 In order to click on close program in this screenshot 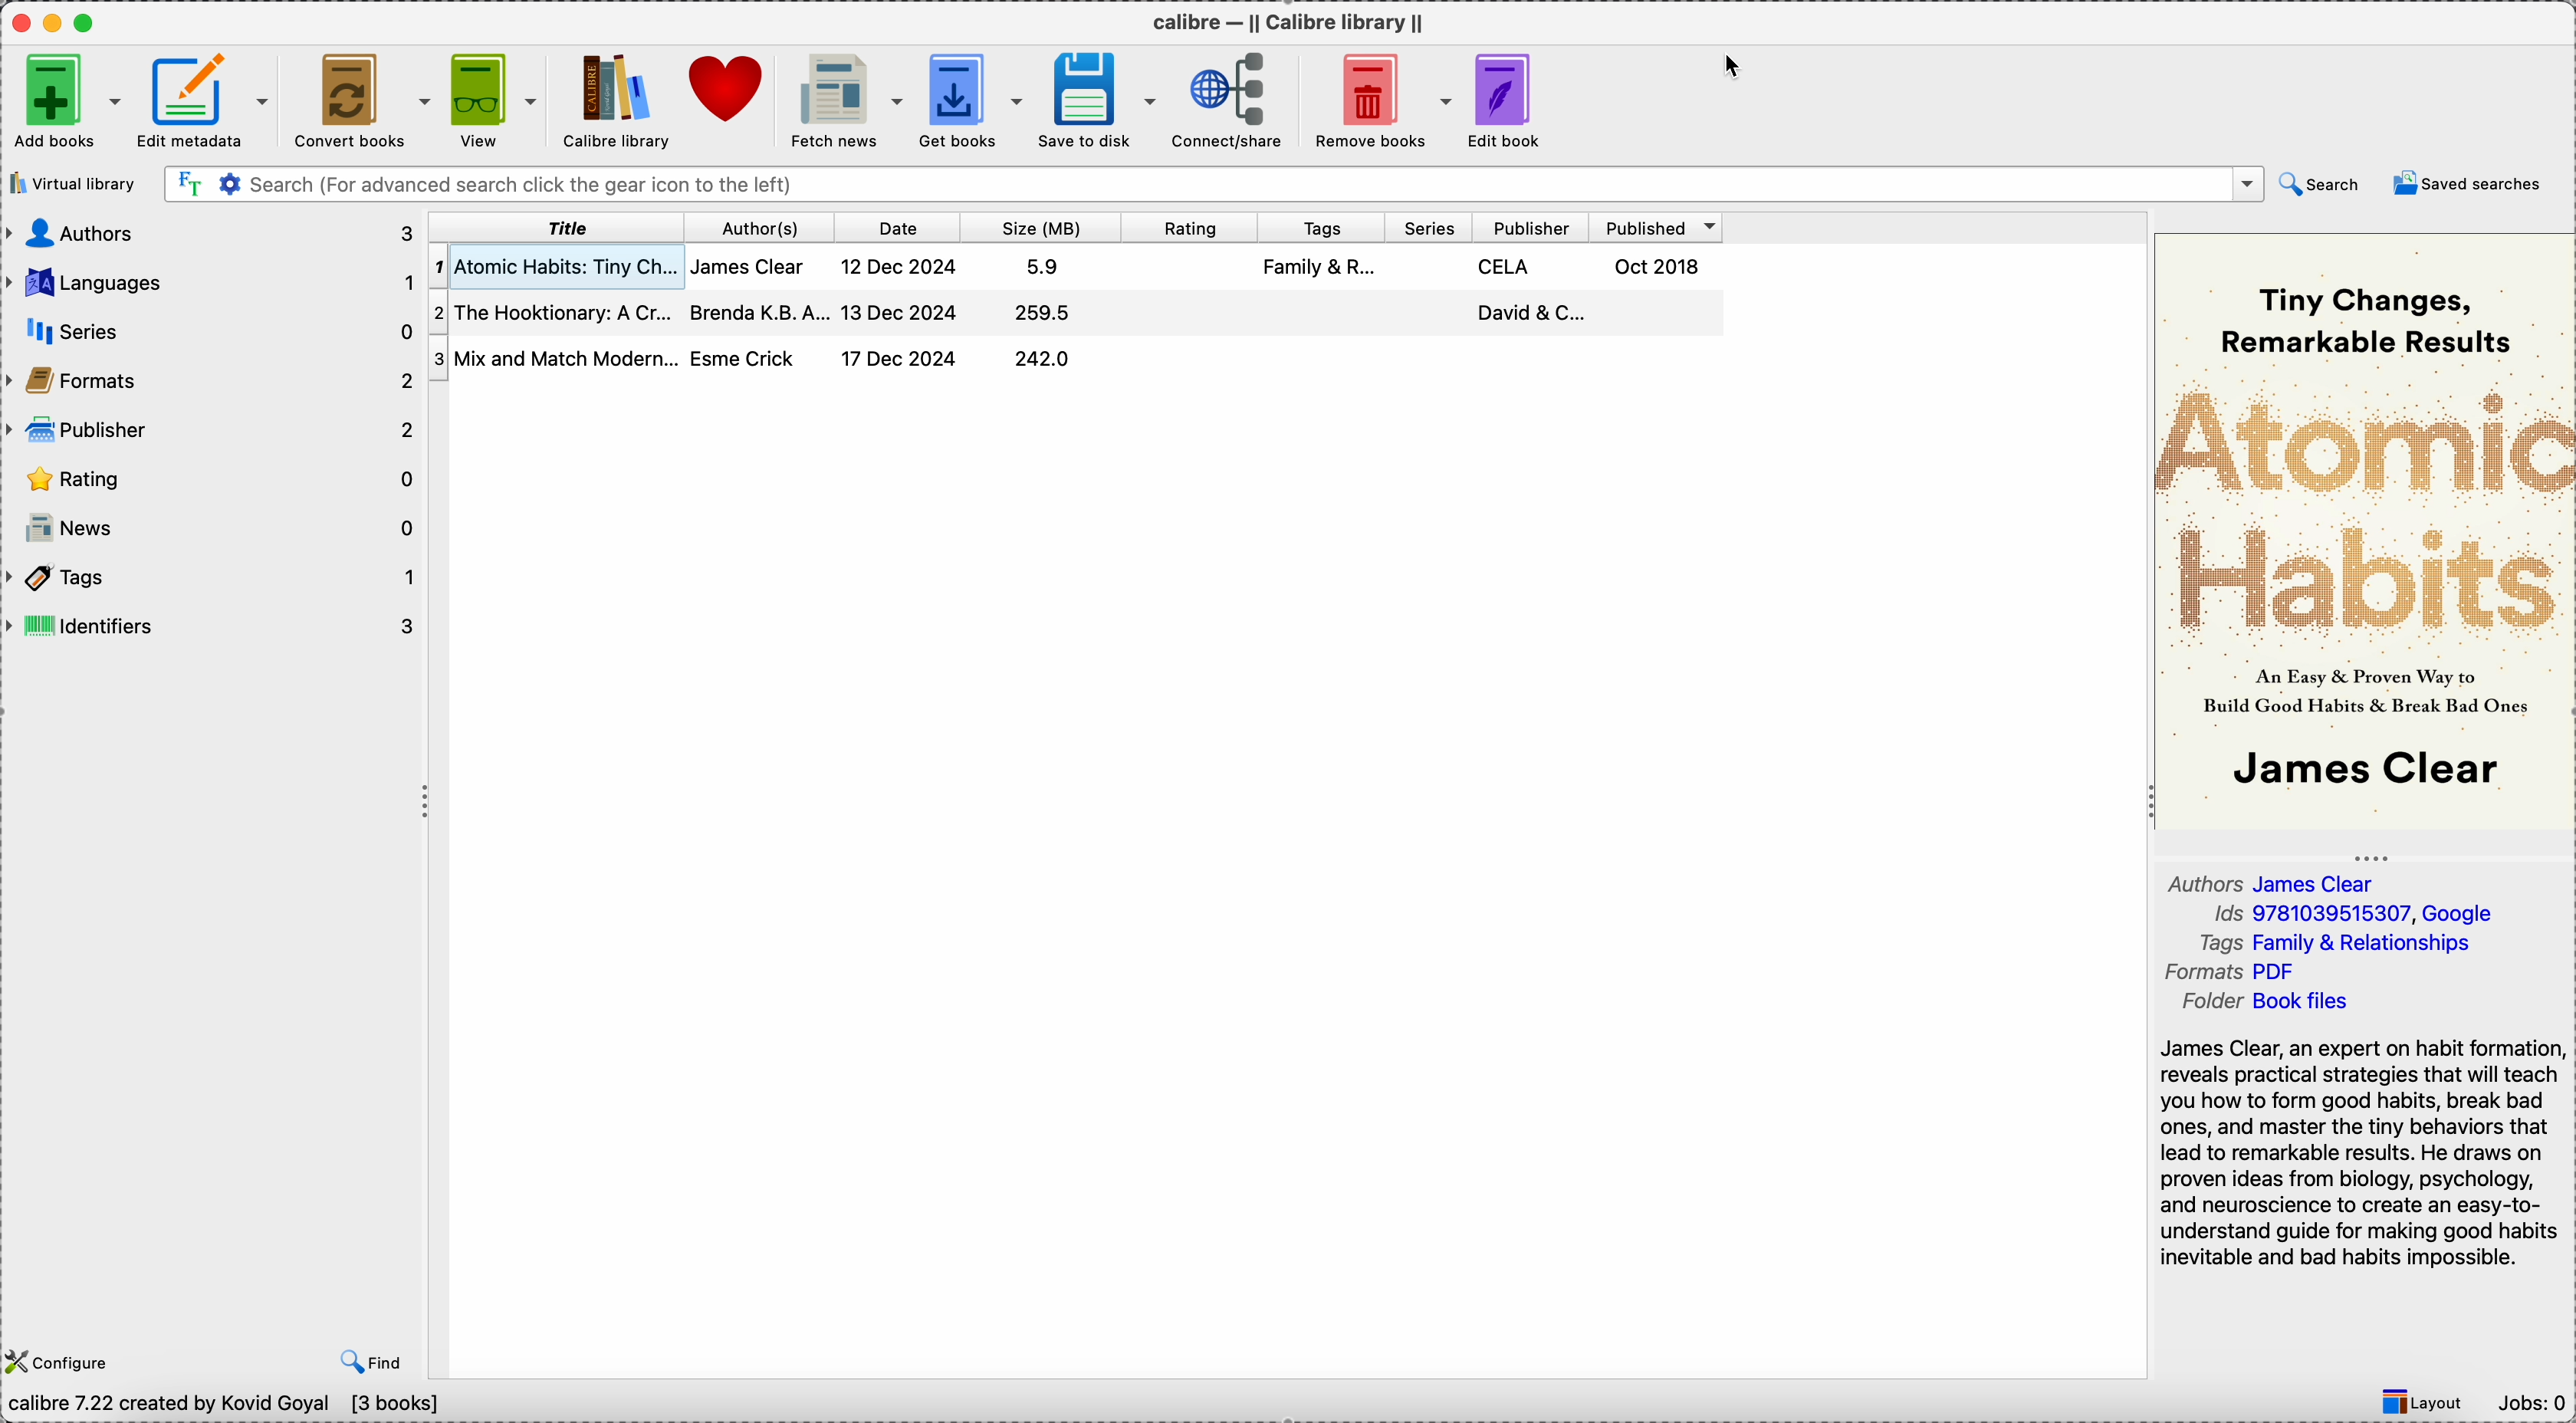, I will do `click(19, 20)`.